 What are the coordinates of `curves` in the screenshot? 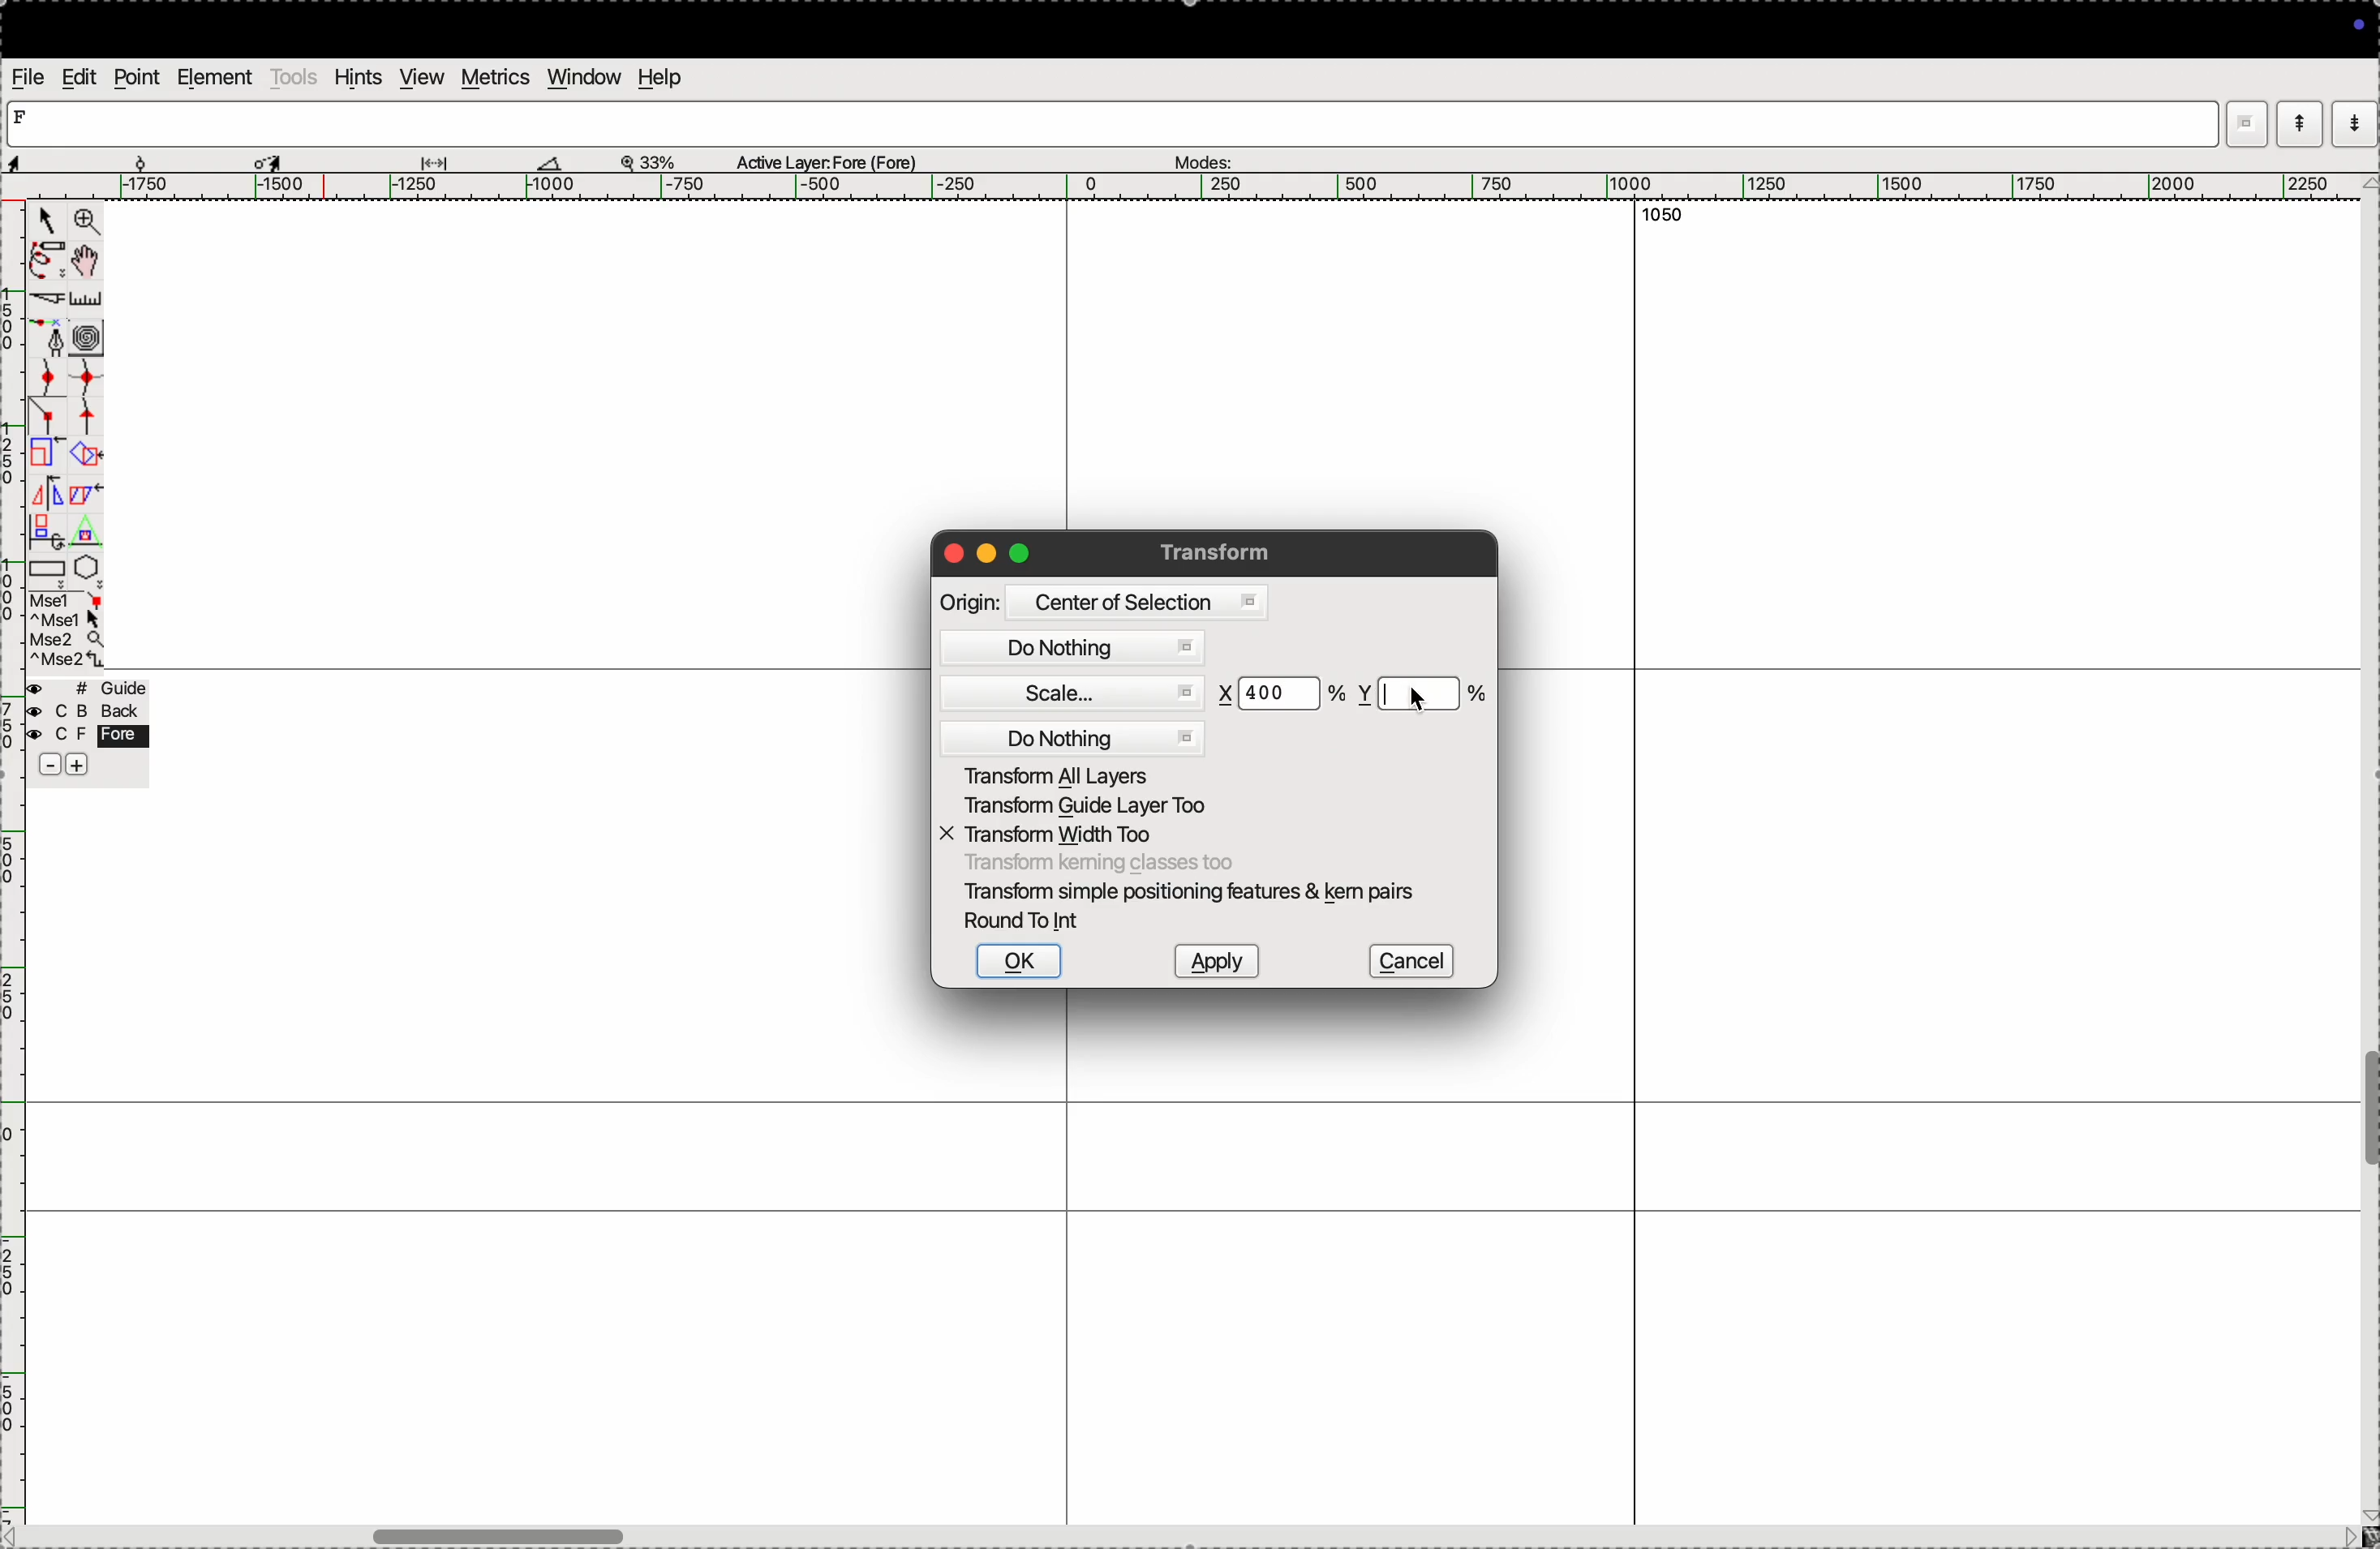 It's located at (88, 340).